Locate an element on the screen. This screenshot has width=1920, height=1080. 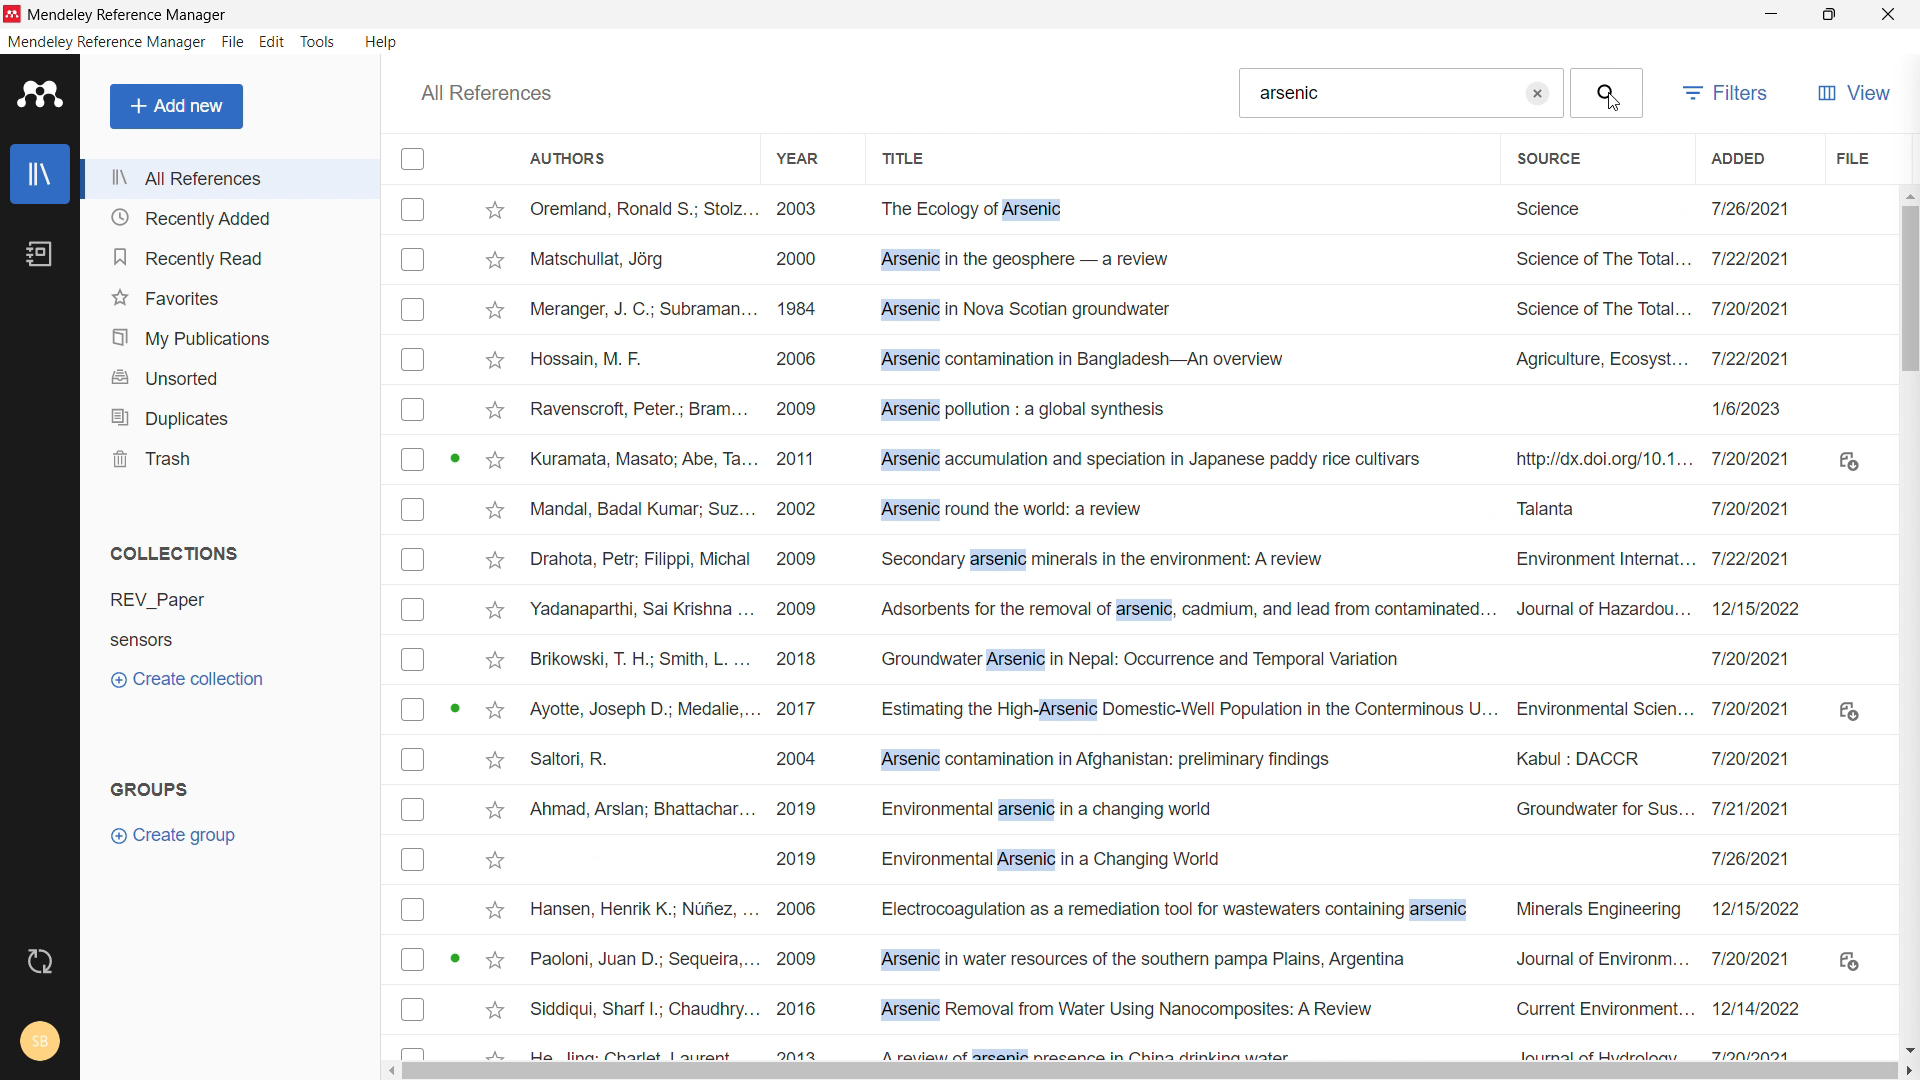
Add to favorites is located at coordinates (492, 508).